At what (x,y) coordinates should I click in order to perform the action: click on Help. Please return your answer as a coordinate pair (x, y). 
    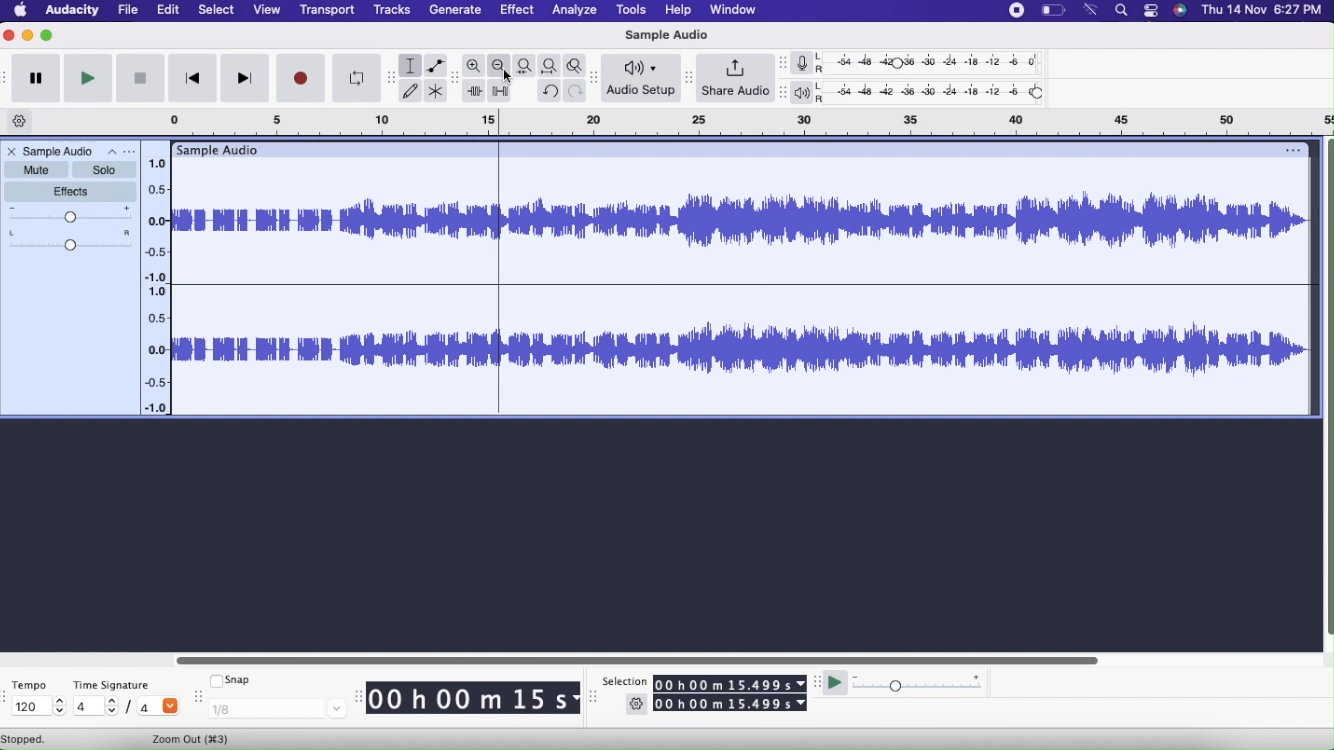
    Looking at the image, I should click on (679, 11).